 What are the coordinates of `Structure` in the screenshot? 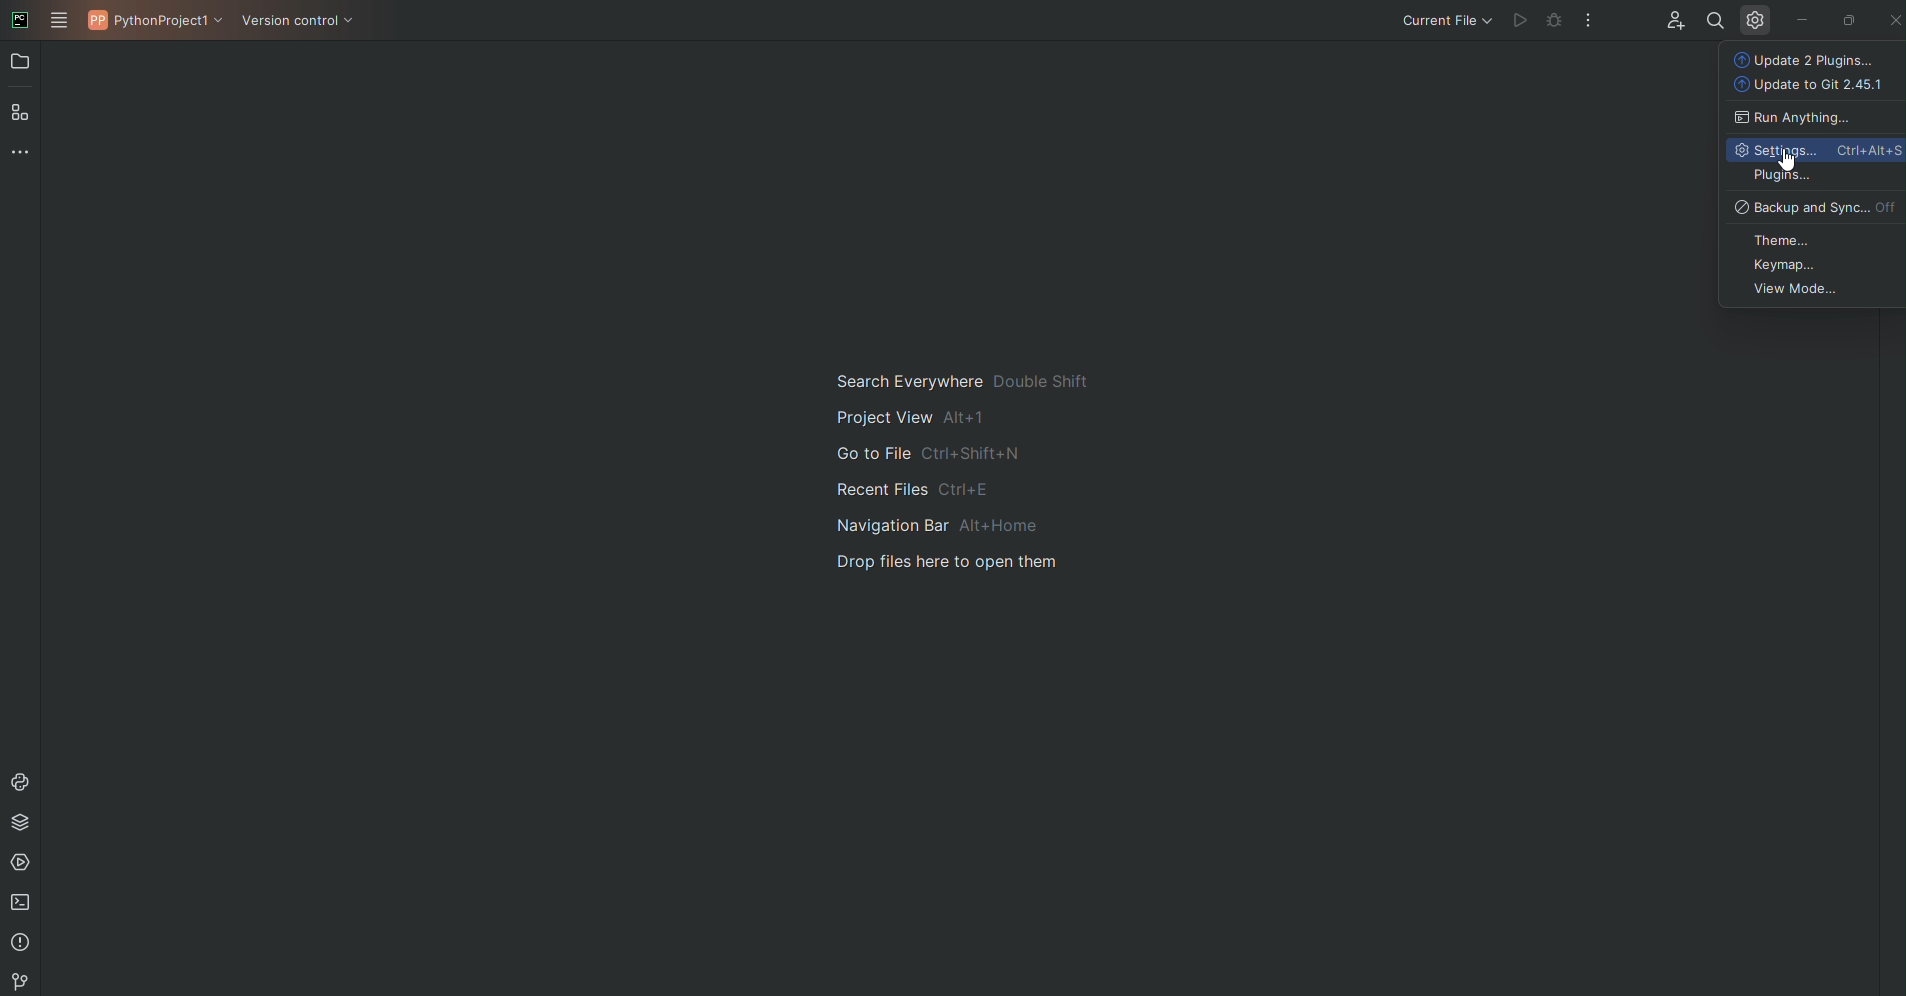 It's located at (23, 114).